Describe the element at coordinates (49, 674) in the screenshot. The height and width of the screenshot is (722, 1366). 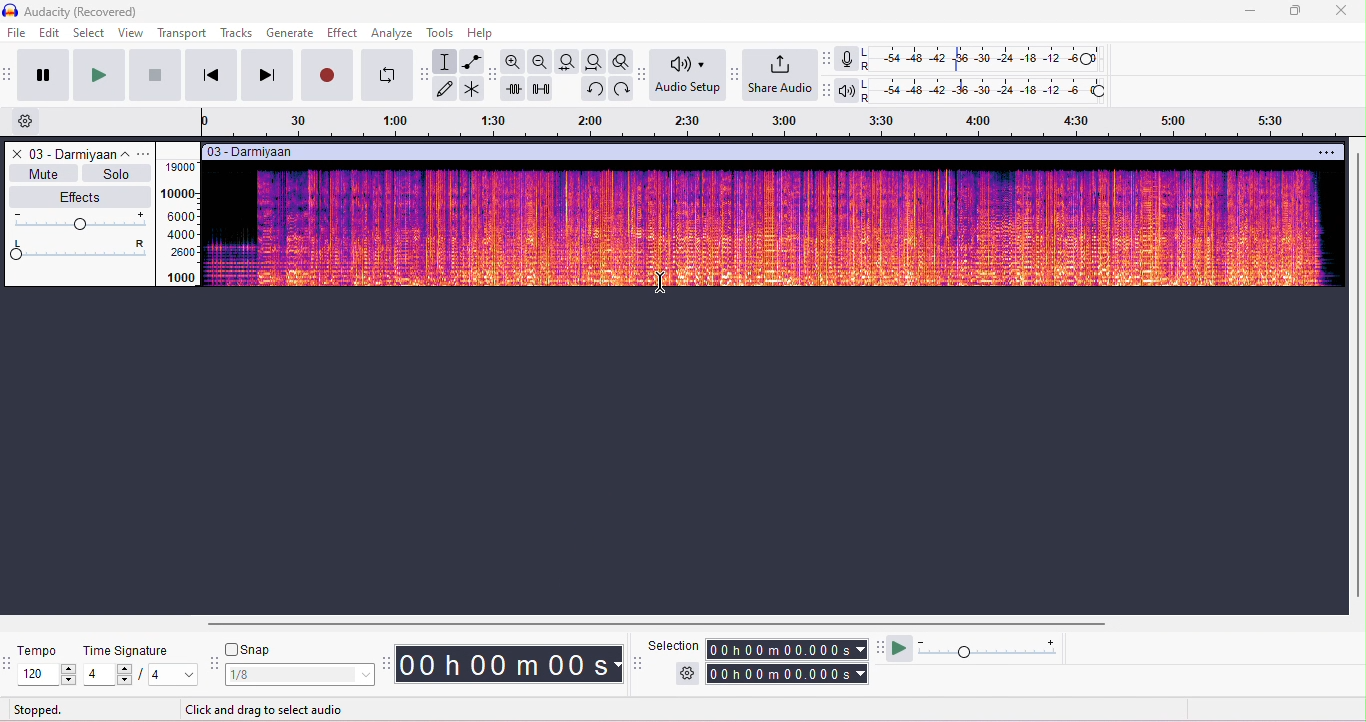
I see `tempo selection` at that location.